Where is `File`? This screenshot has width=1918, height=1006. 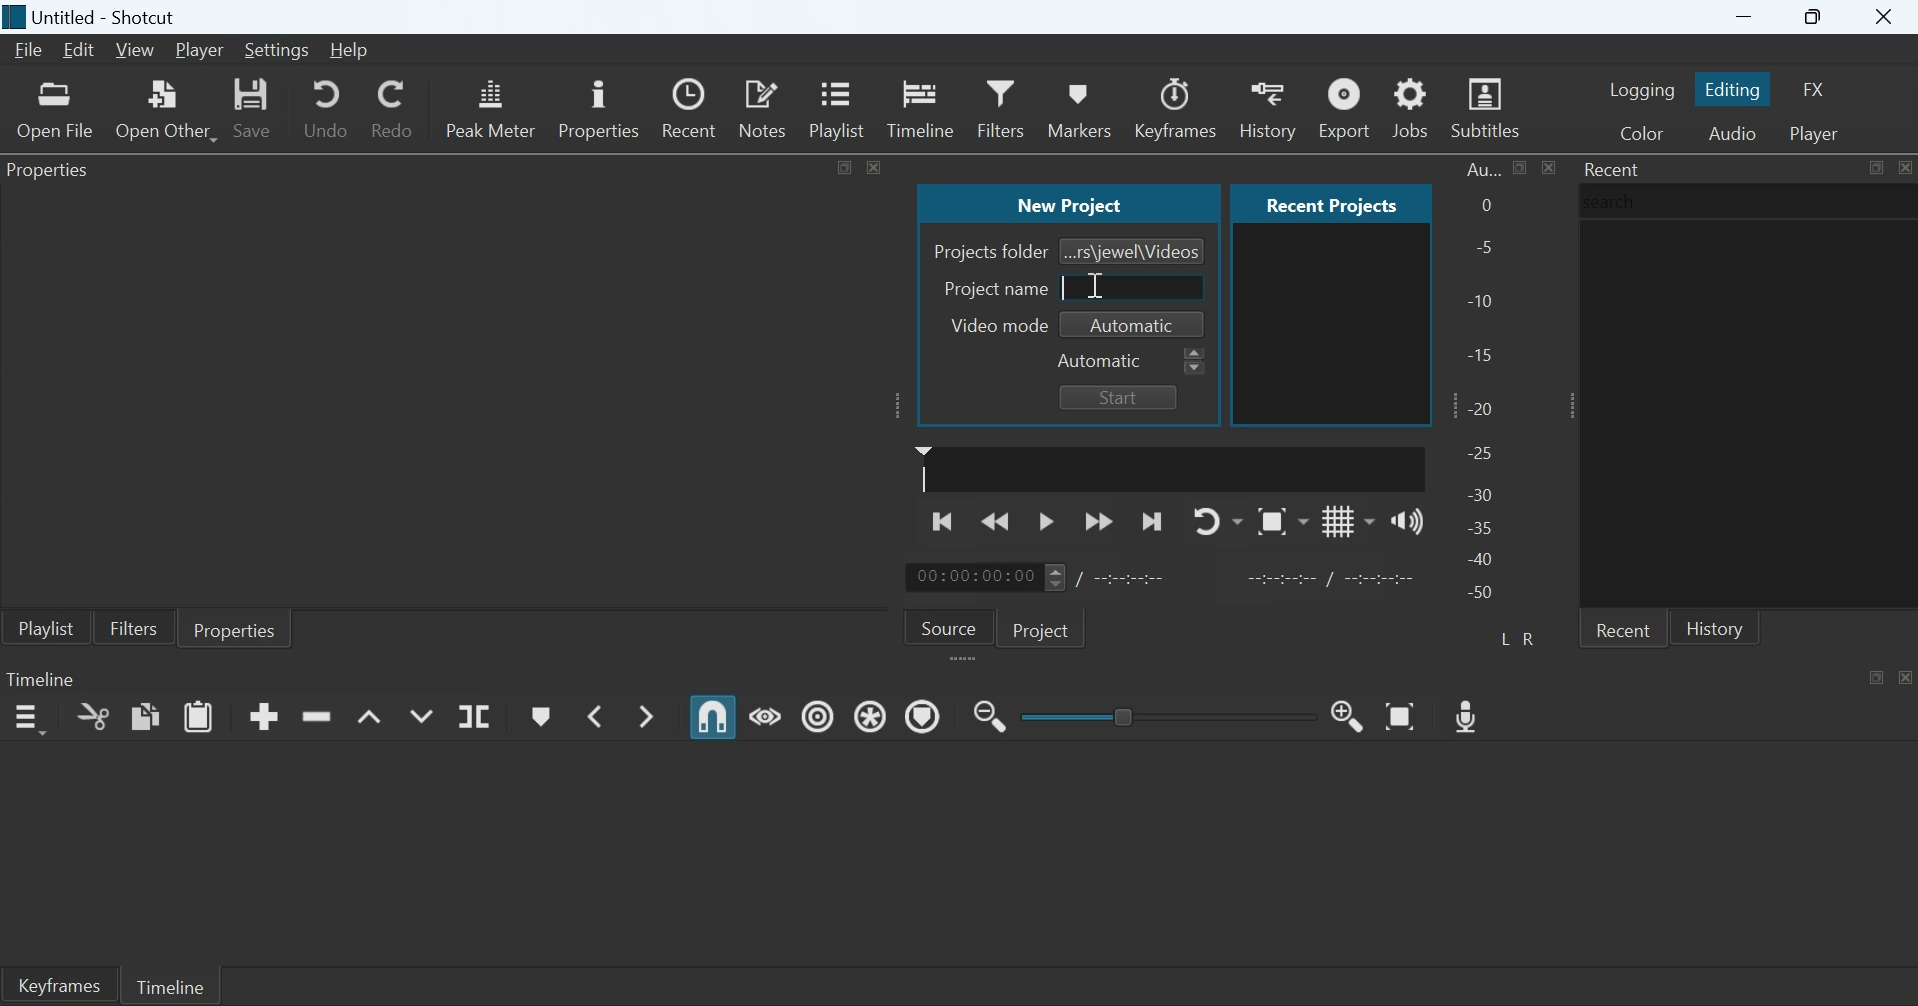 File is located at coordinates (31, 50).